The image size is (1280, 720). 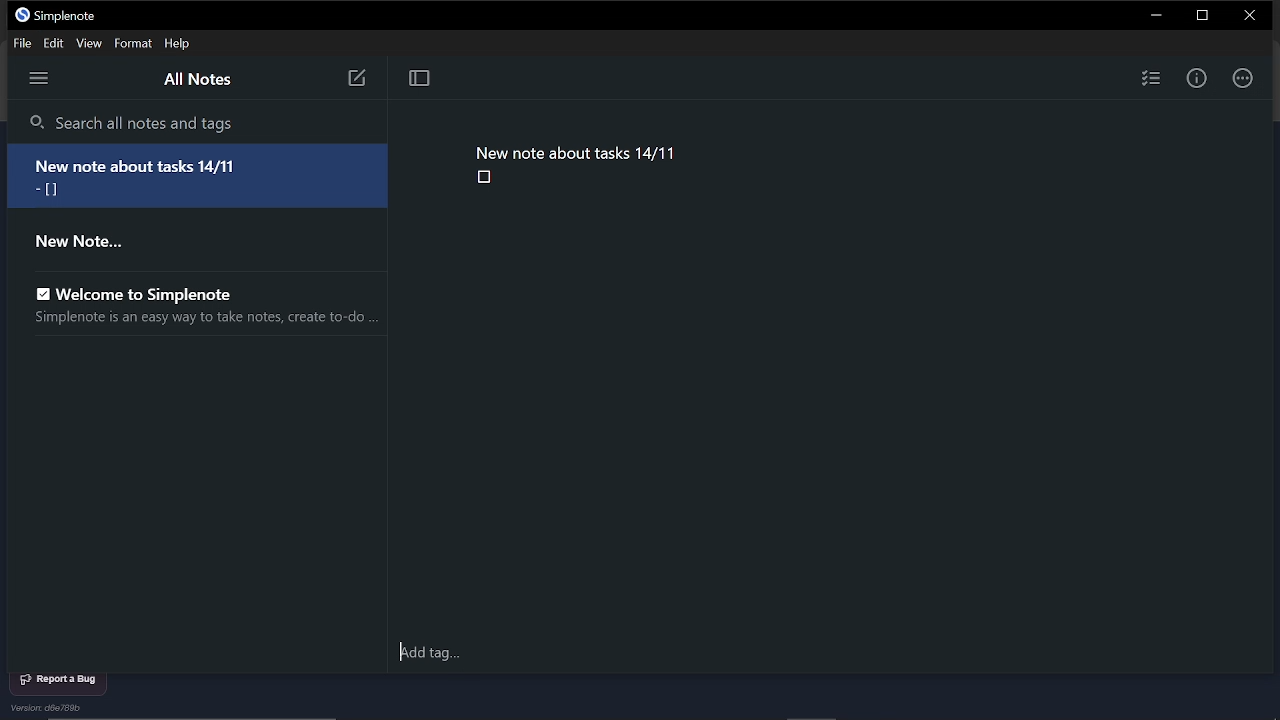 I want to click on All notes, so click(x=202, y=80).